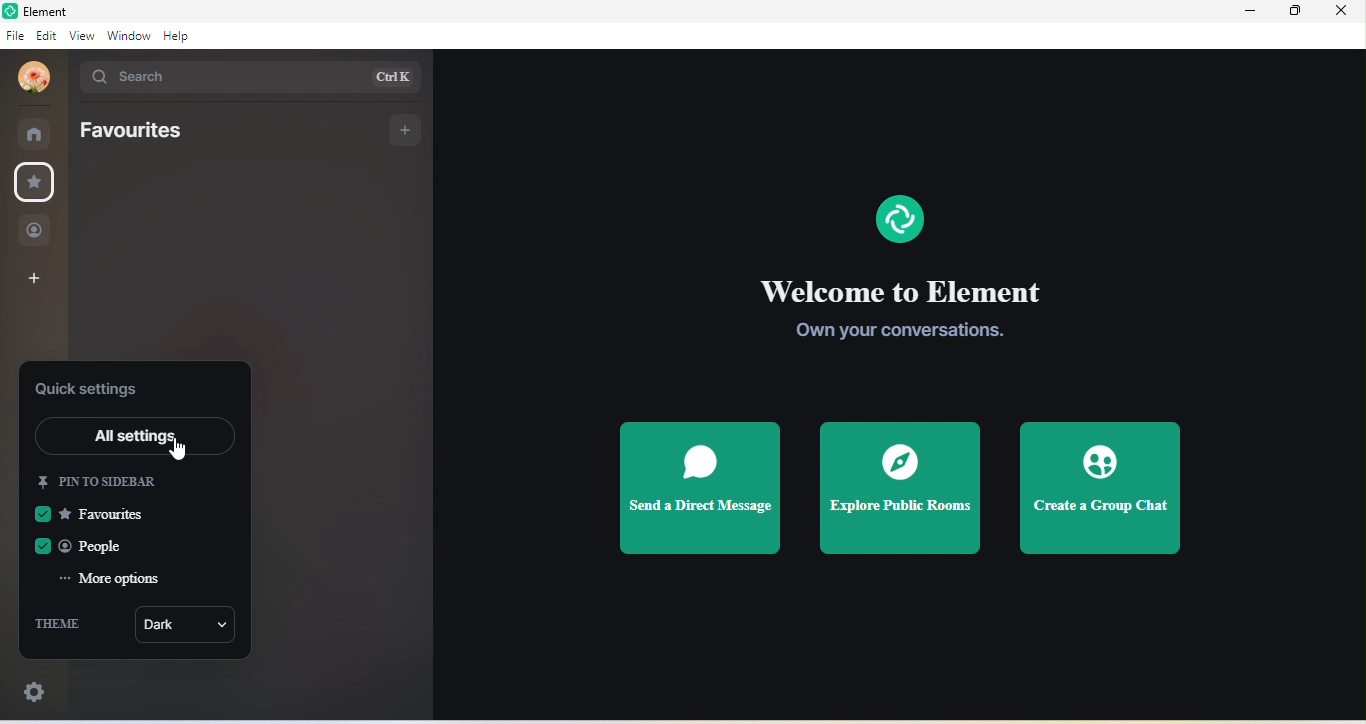 The image size is (1366, 724). What do you see at coordinates (98, 483) in the screenshot?
I see `pin to sidebar` at bounding box center [98, 483].